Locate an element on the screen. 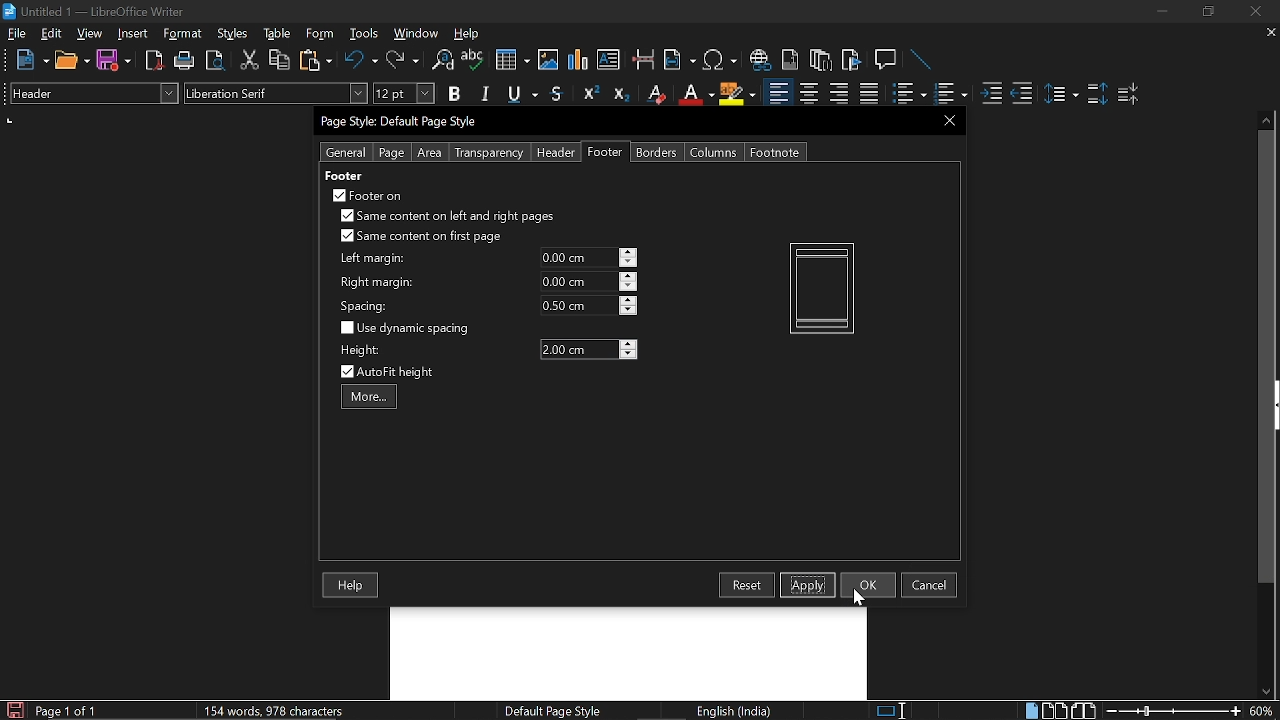 This screenshot has width=1280, height=720. more is located at coordinates (369, 398).